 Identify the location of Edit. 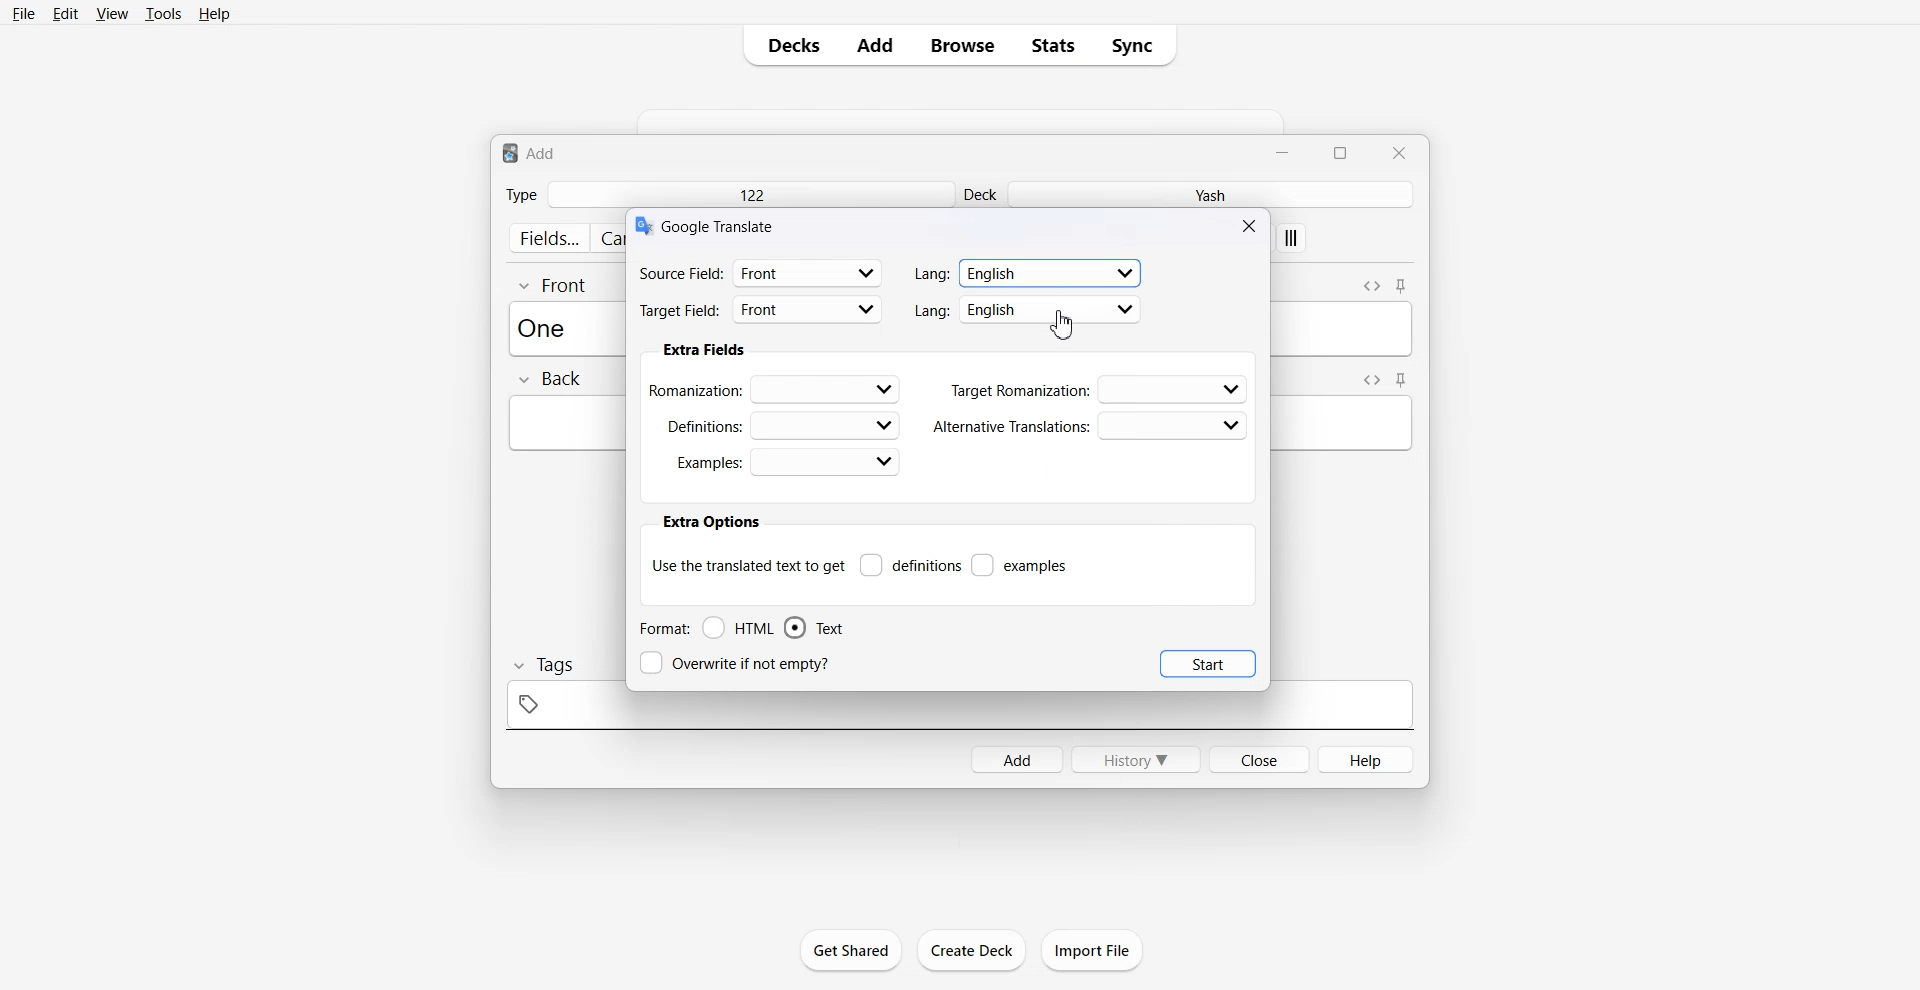
(65, 13).